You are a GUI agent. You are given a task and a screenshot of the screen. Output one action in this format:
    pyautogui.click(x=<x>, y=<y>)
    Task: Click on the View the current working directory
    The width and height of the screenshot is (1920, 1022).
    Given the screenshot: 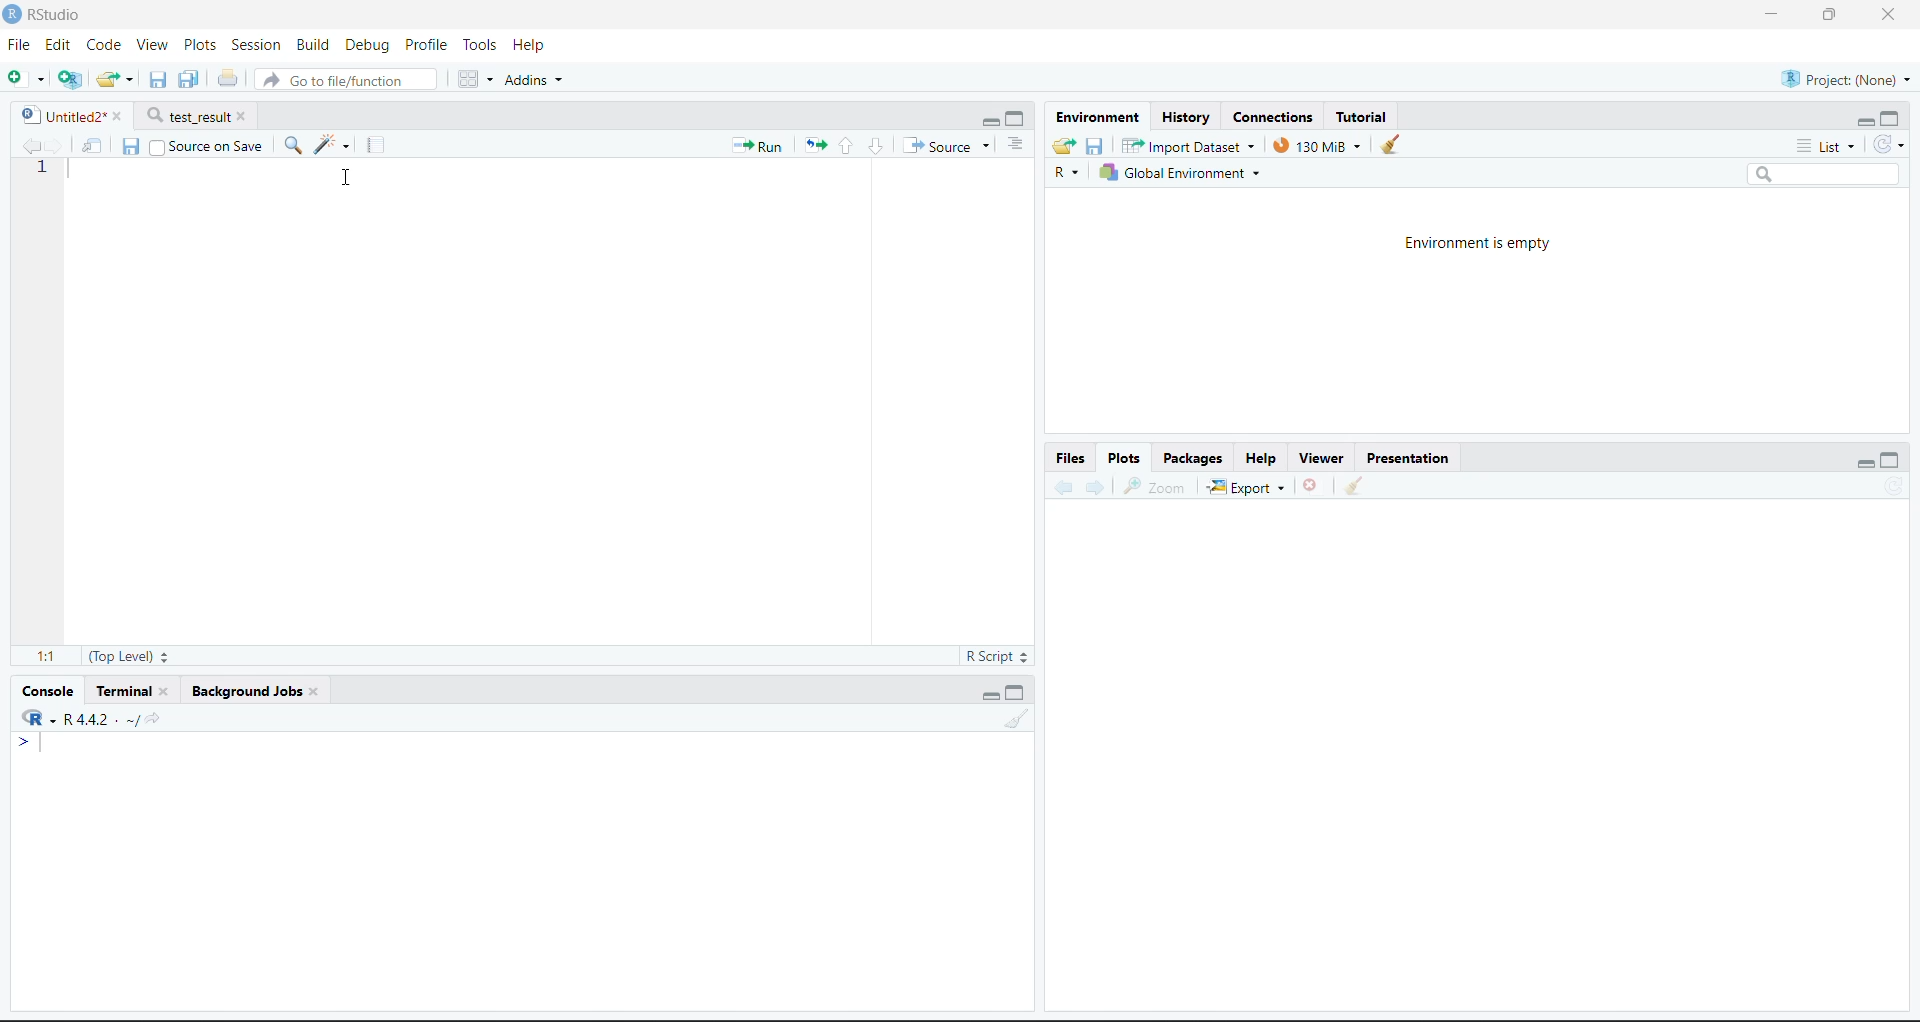 What is the action you would take?
    pyautogui.click(x=156, y=716)
    